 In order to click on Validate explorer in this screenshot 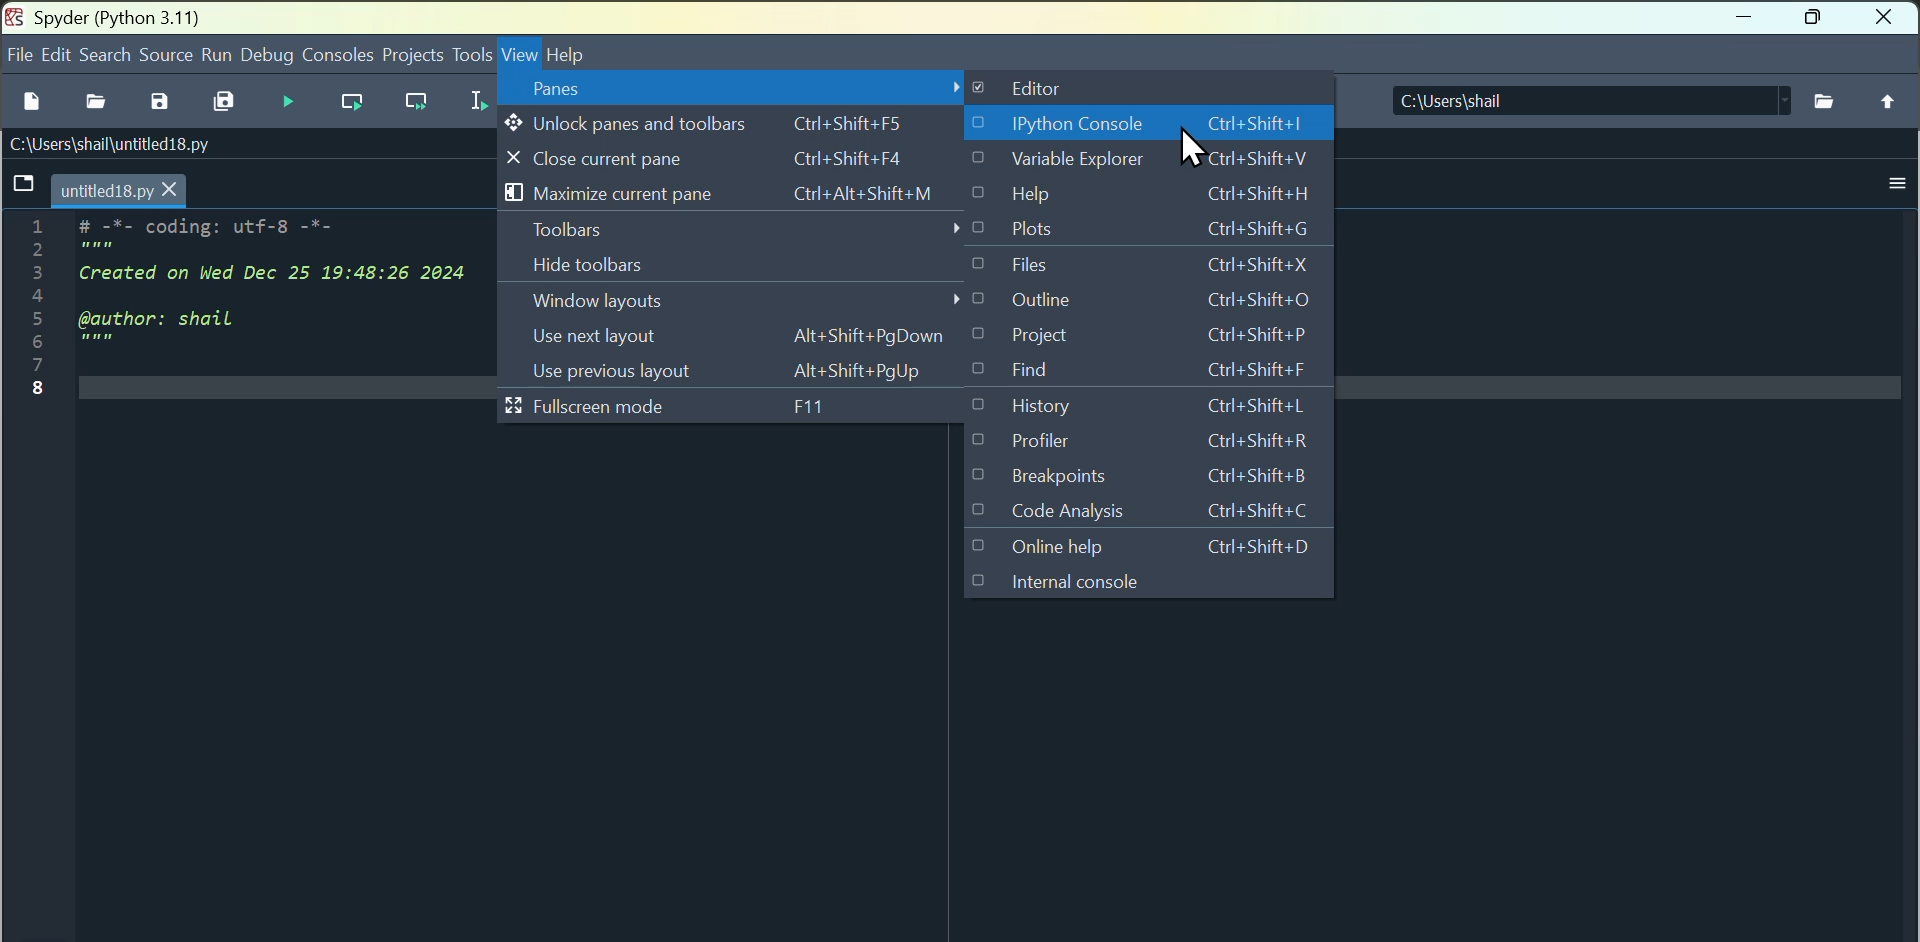, I will do `click(1152, 159)`.